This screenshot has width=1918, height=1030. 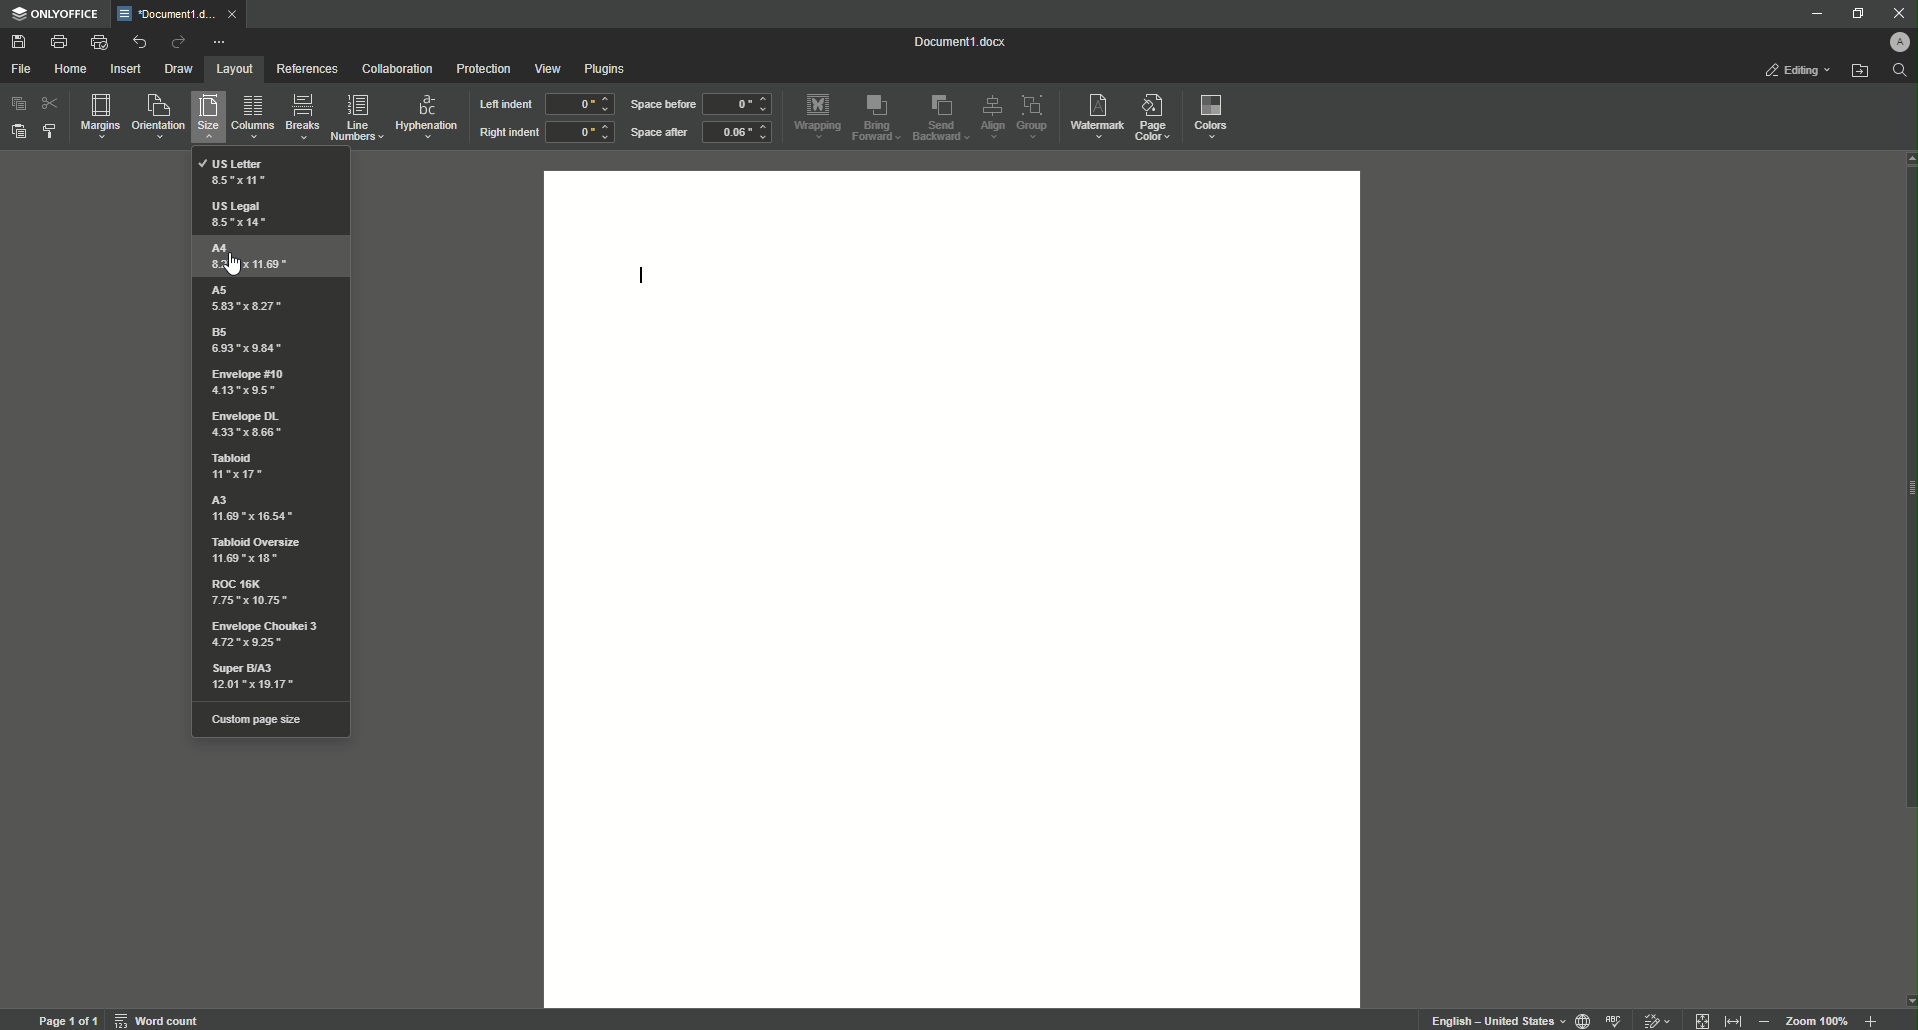 I want to click on ONLYOFFICE, so click(x=57, y=13).